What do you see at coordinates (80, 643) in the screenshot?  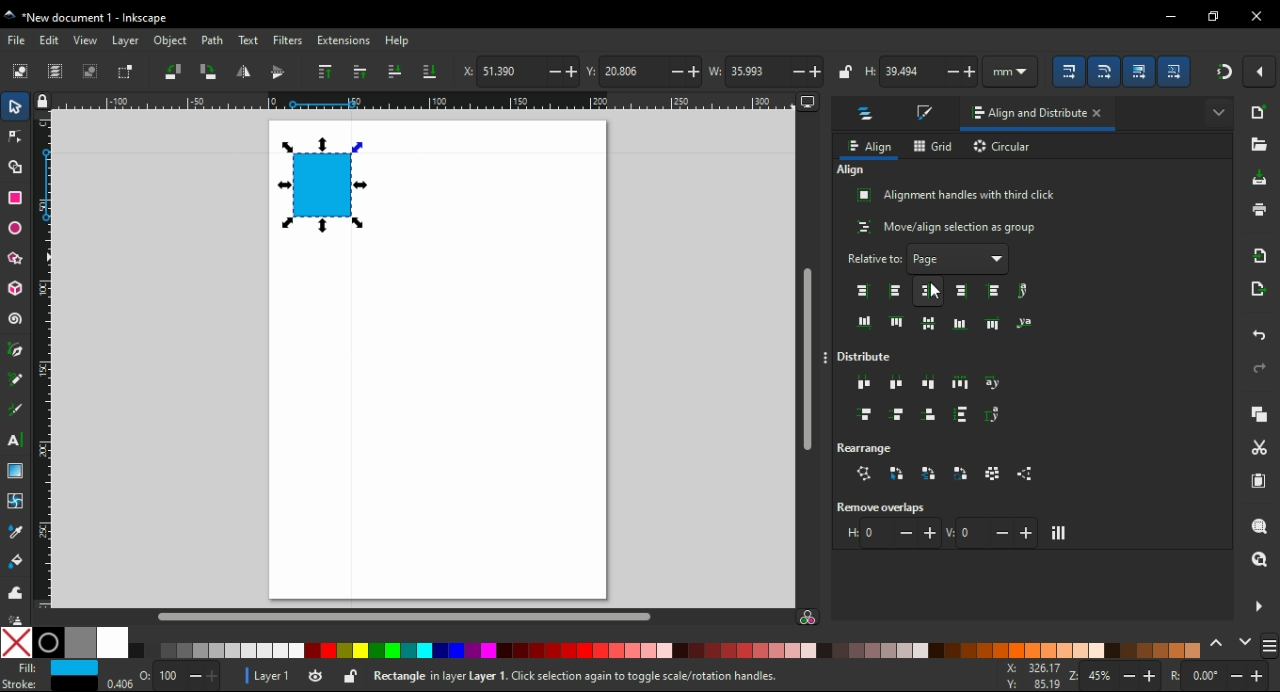 I see `50% grey` at bounding box center [80, 643].